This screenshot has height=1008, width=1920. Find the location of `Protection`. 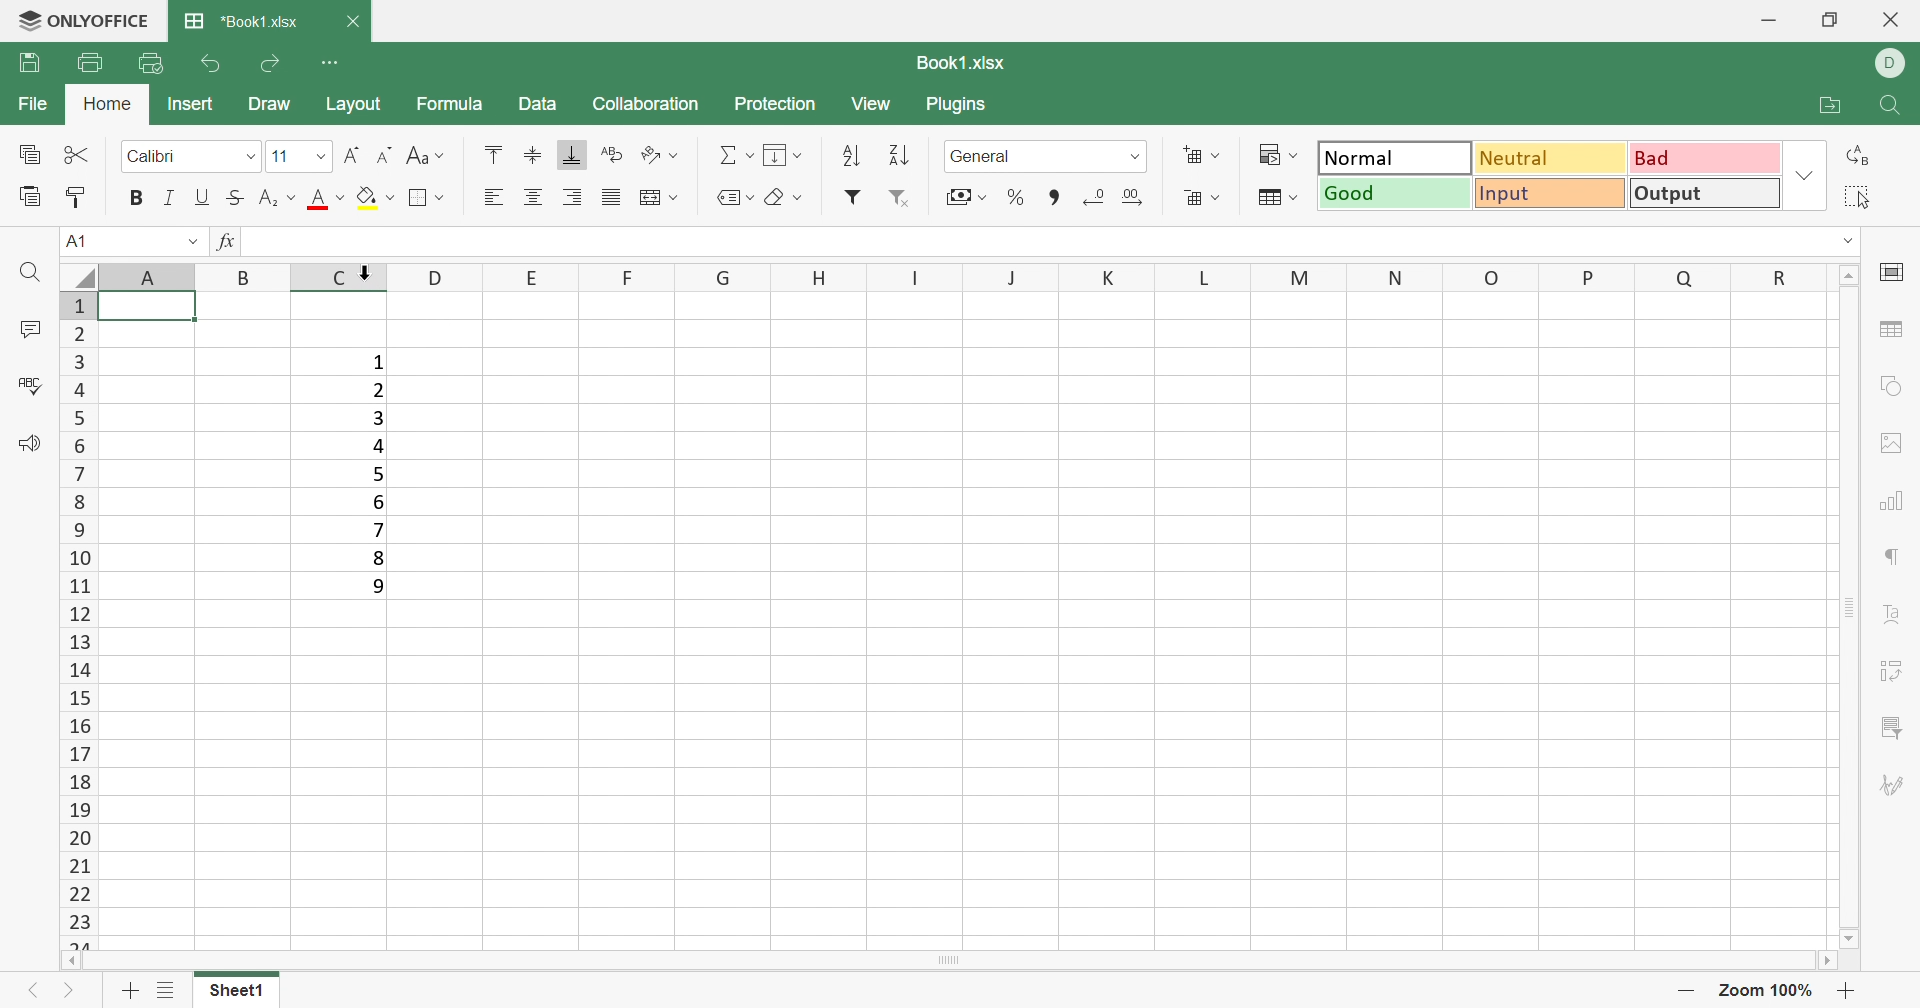

Protection is located at coordinates (777, 105).